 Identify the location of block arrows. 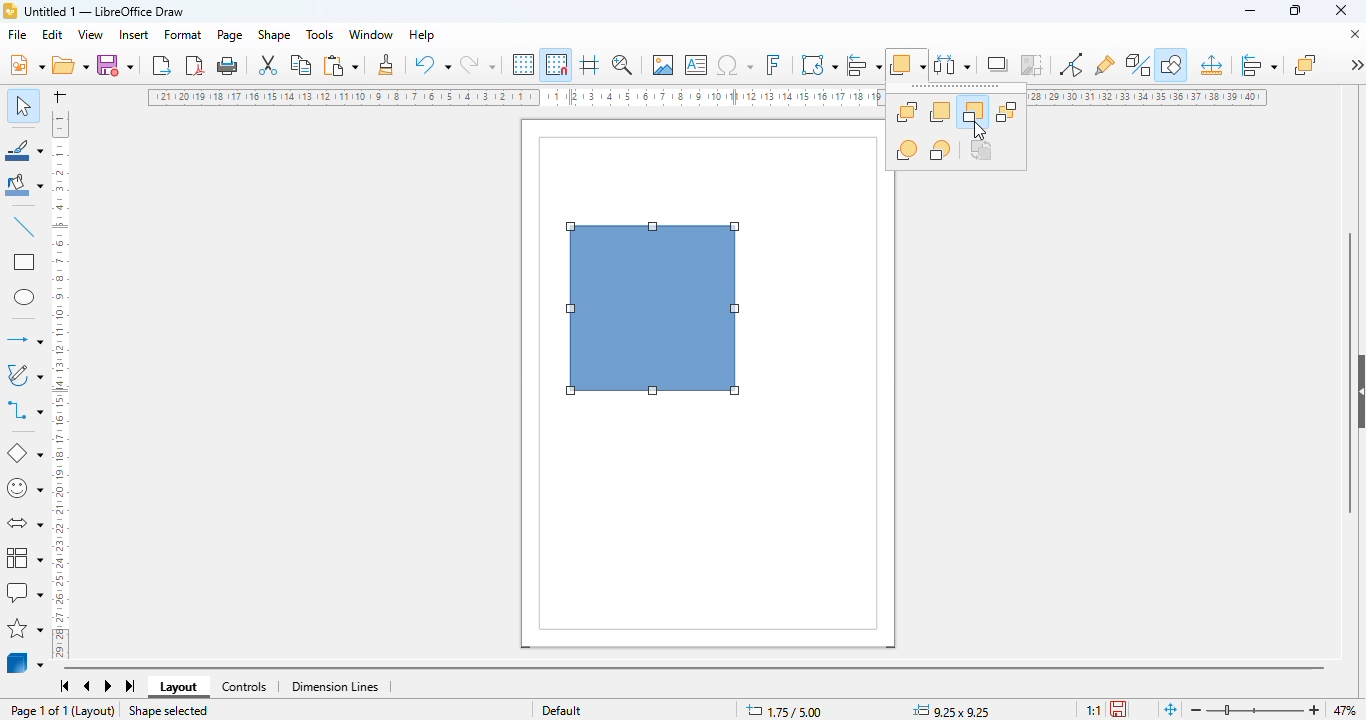
(24, 524).